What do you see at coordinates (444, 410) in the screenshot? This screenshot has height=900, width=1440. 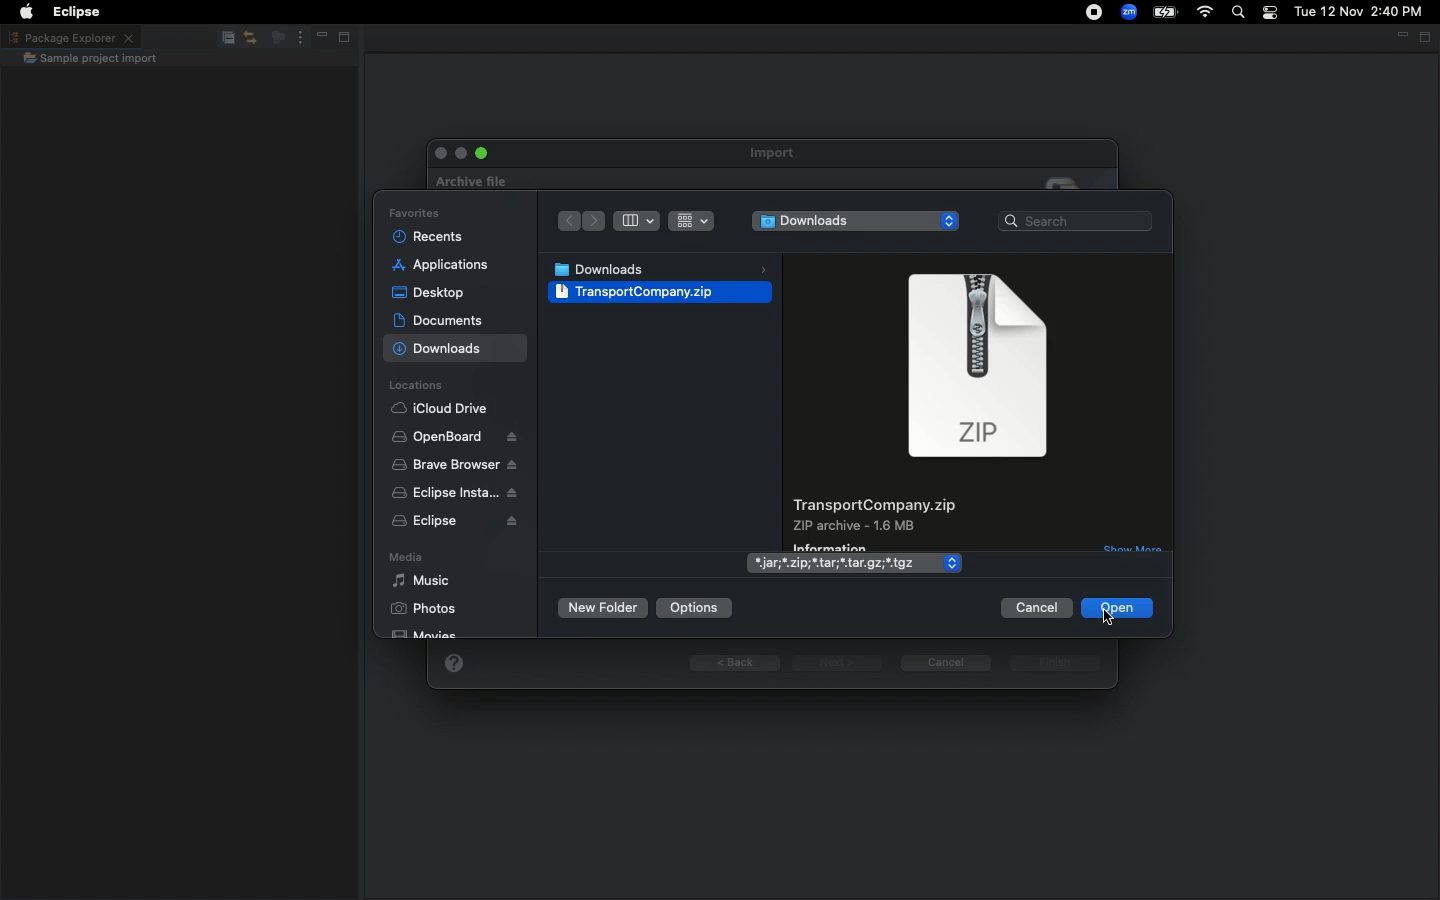 I see `iCloud Drive` at bounding box center [444, 410].